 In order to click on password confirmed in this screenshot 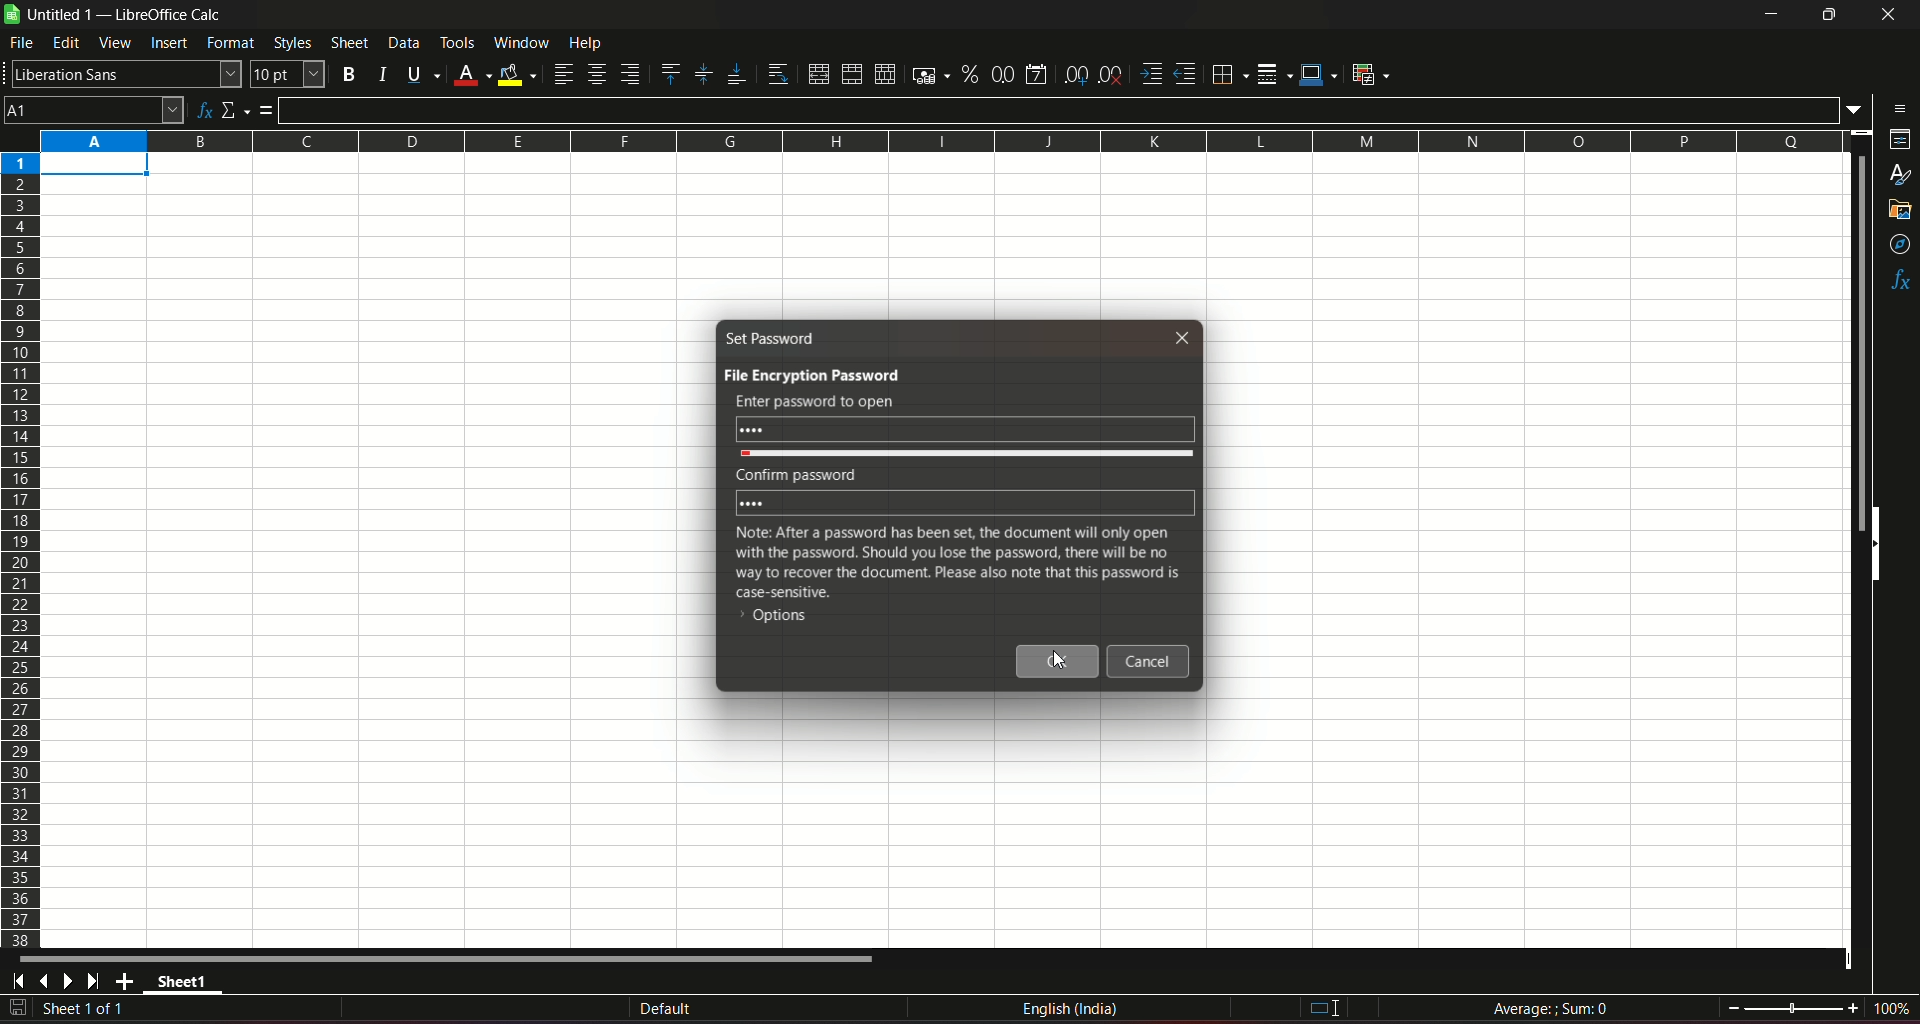, I will do `click(965, 503)`.